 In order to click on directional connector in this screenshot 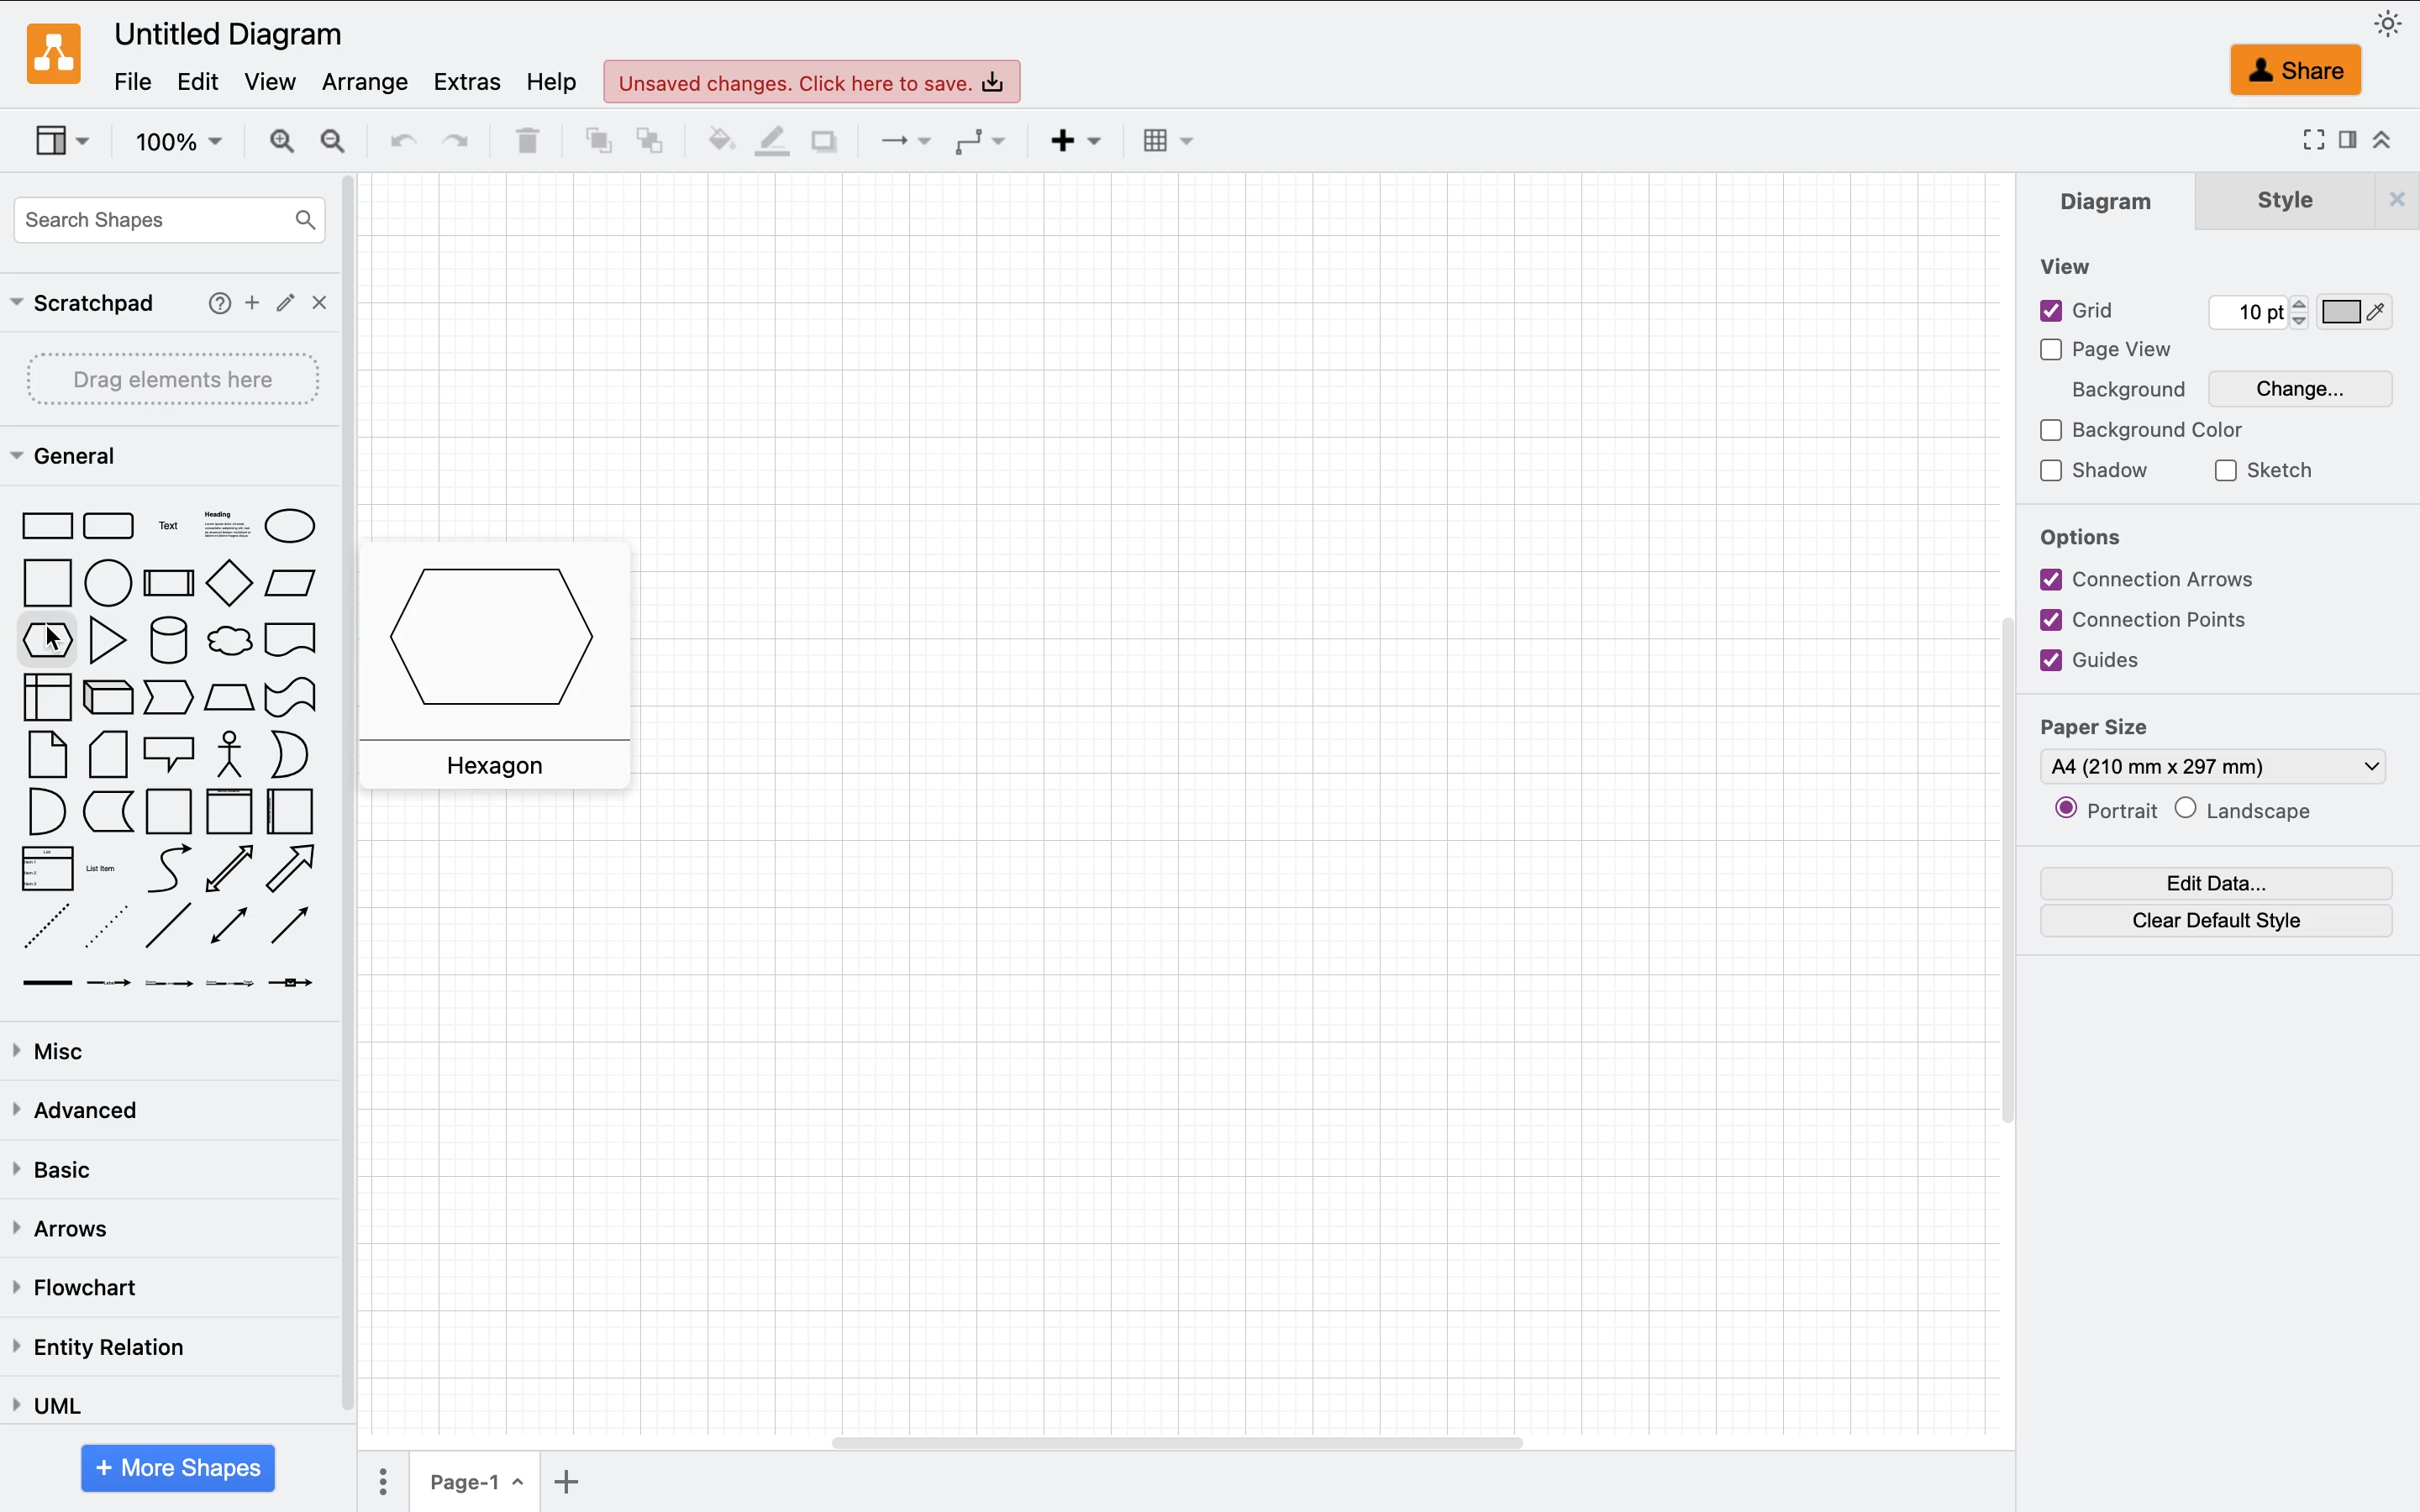, I will do `click(290, 927)`.